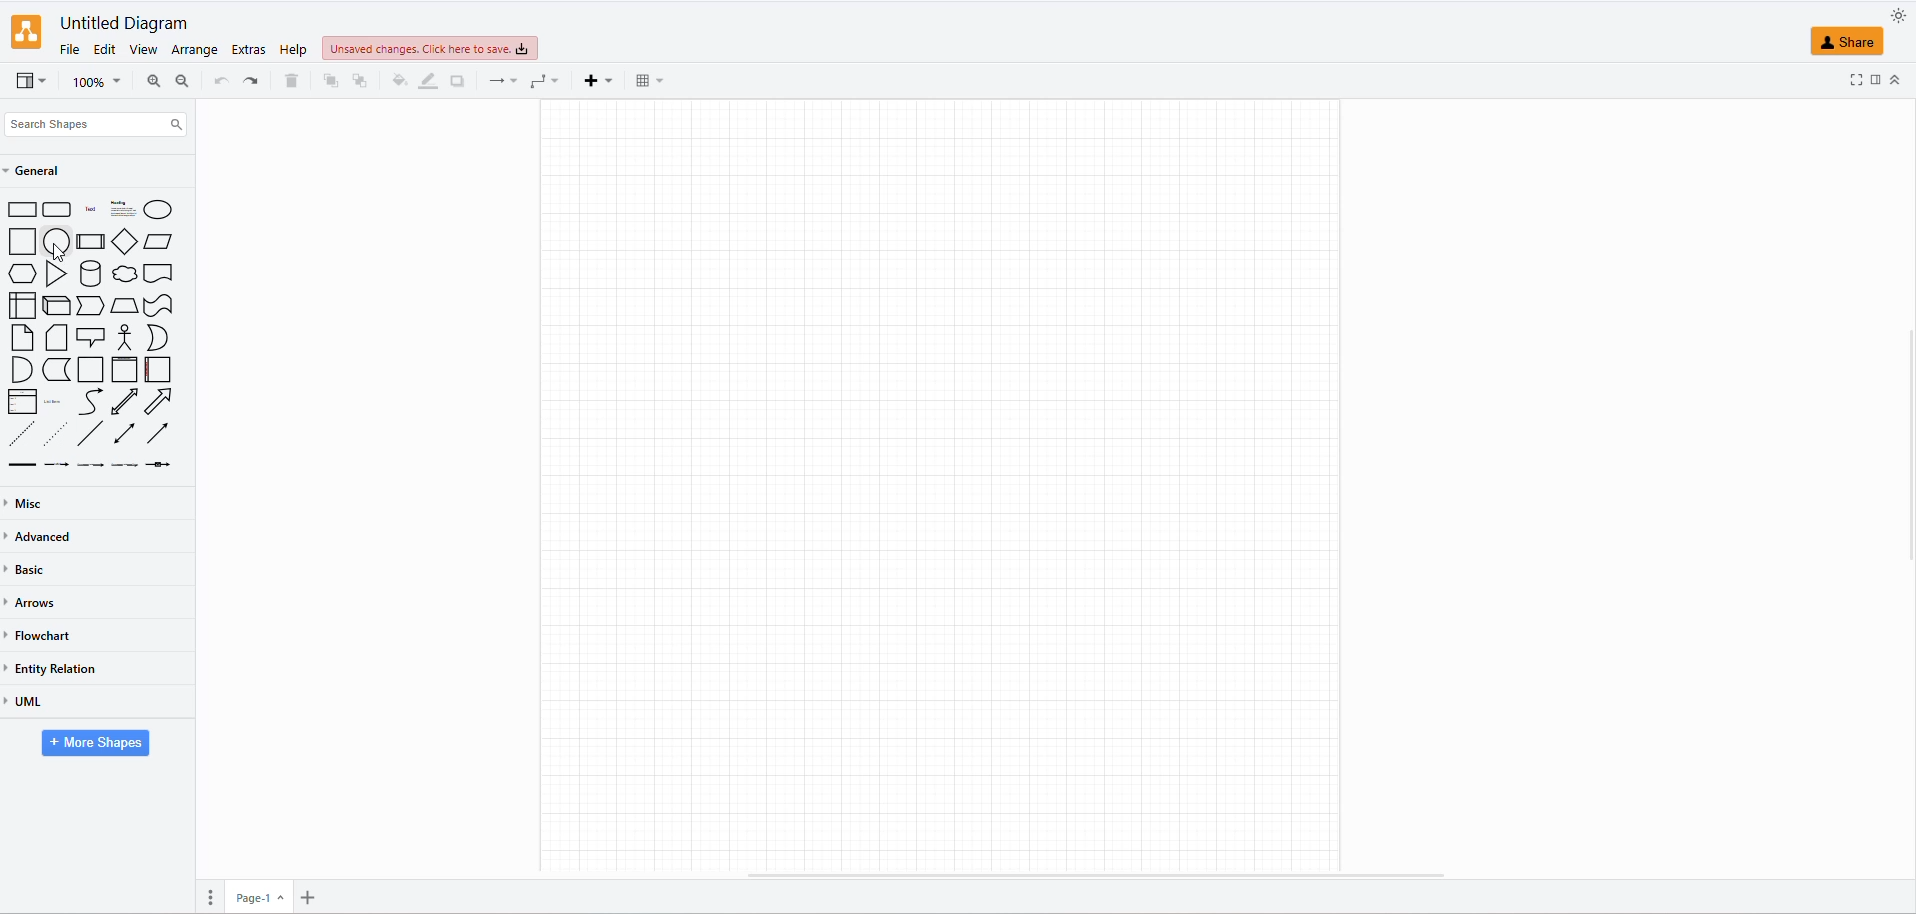 The width and height of the screenshot is (1916, 914). I want to click on CIRCLE, so click(54, 242).